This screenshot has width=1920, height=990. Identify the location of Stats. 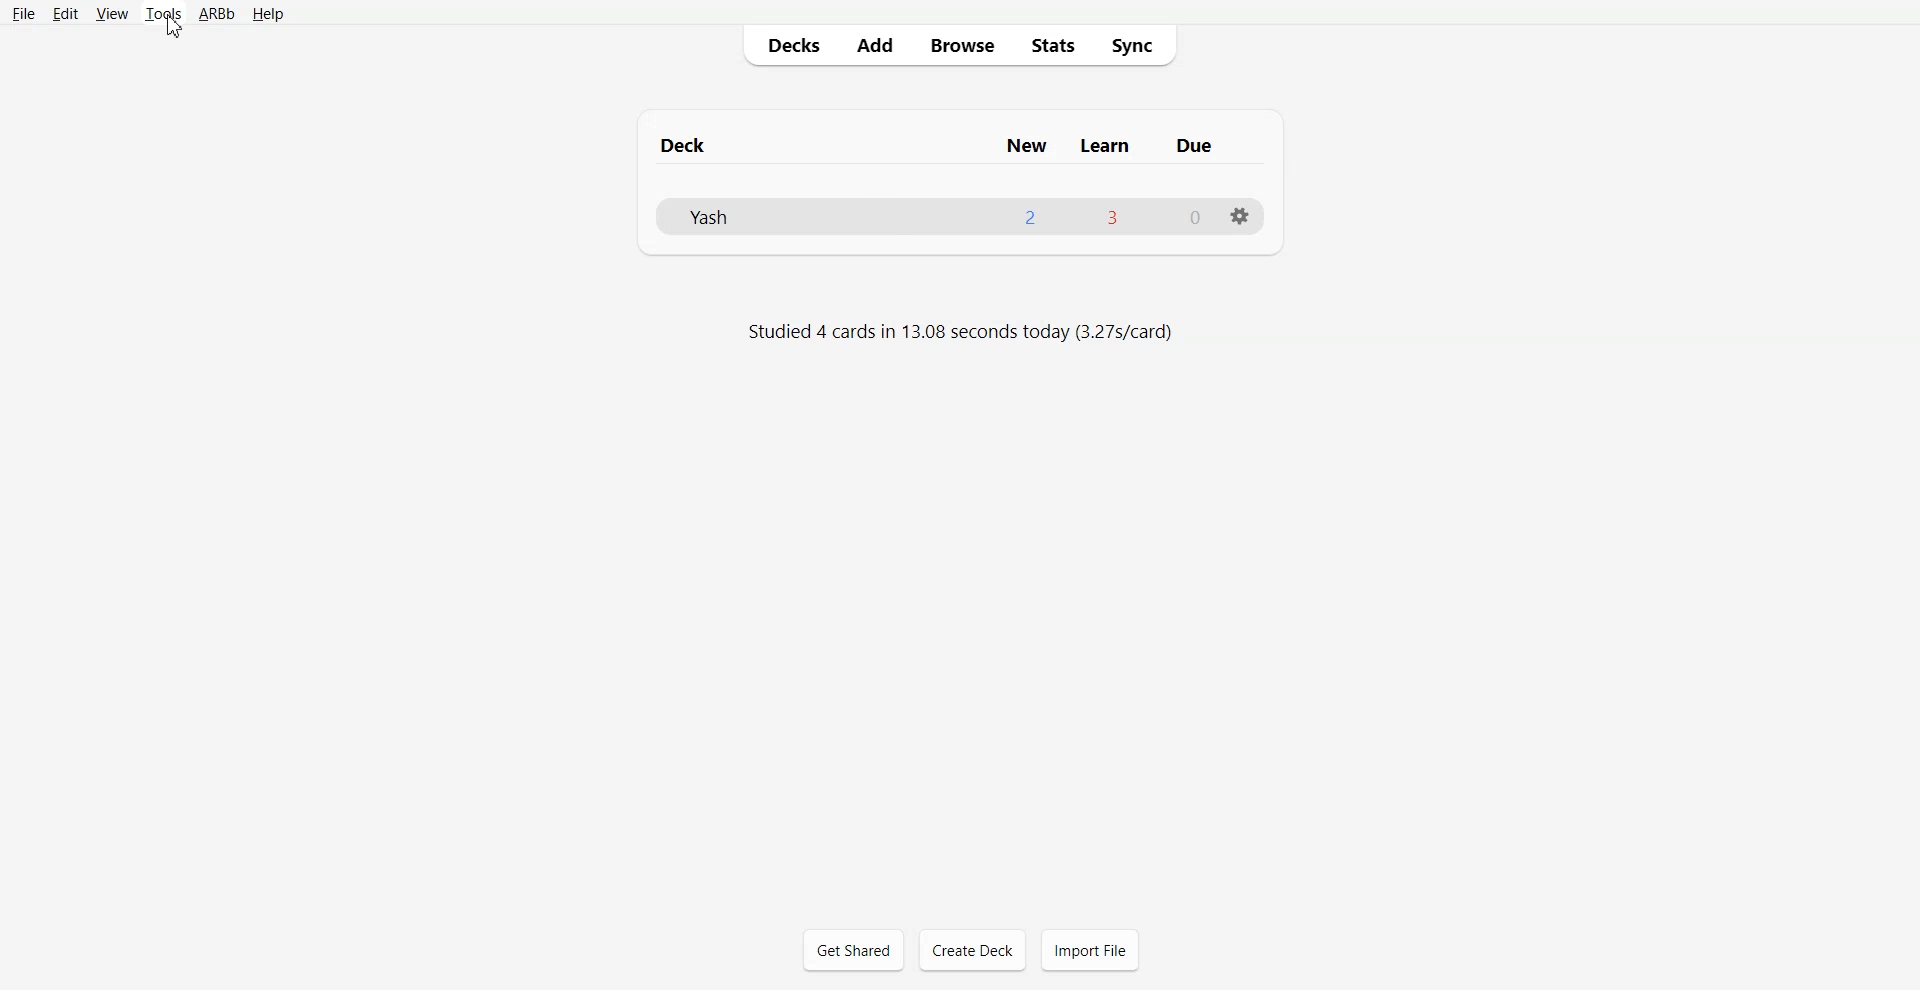
(1051, 44).